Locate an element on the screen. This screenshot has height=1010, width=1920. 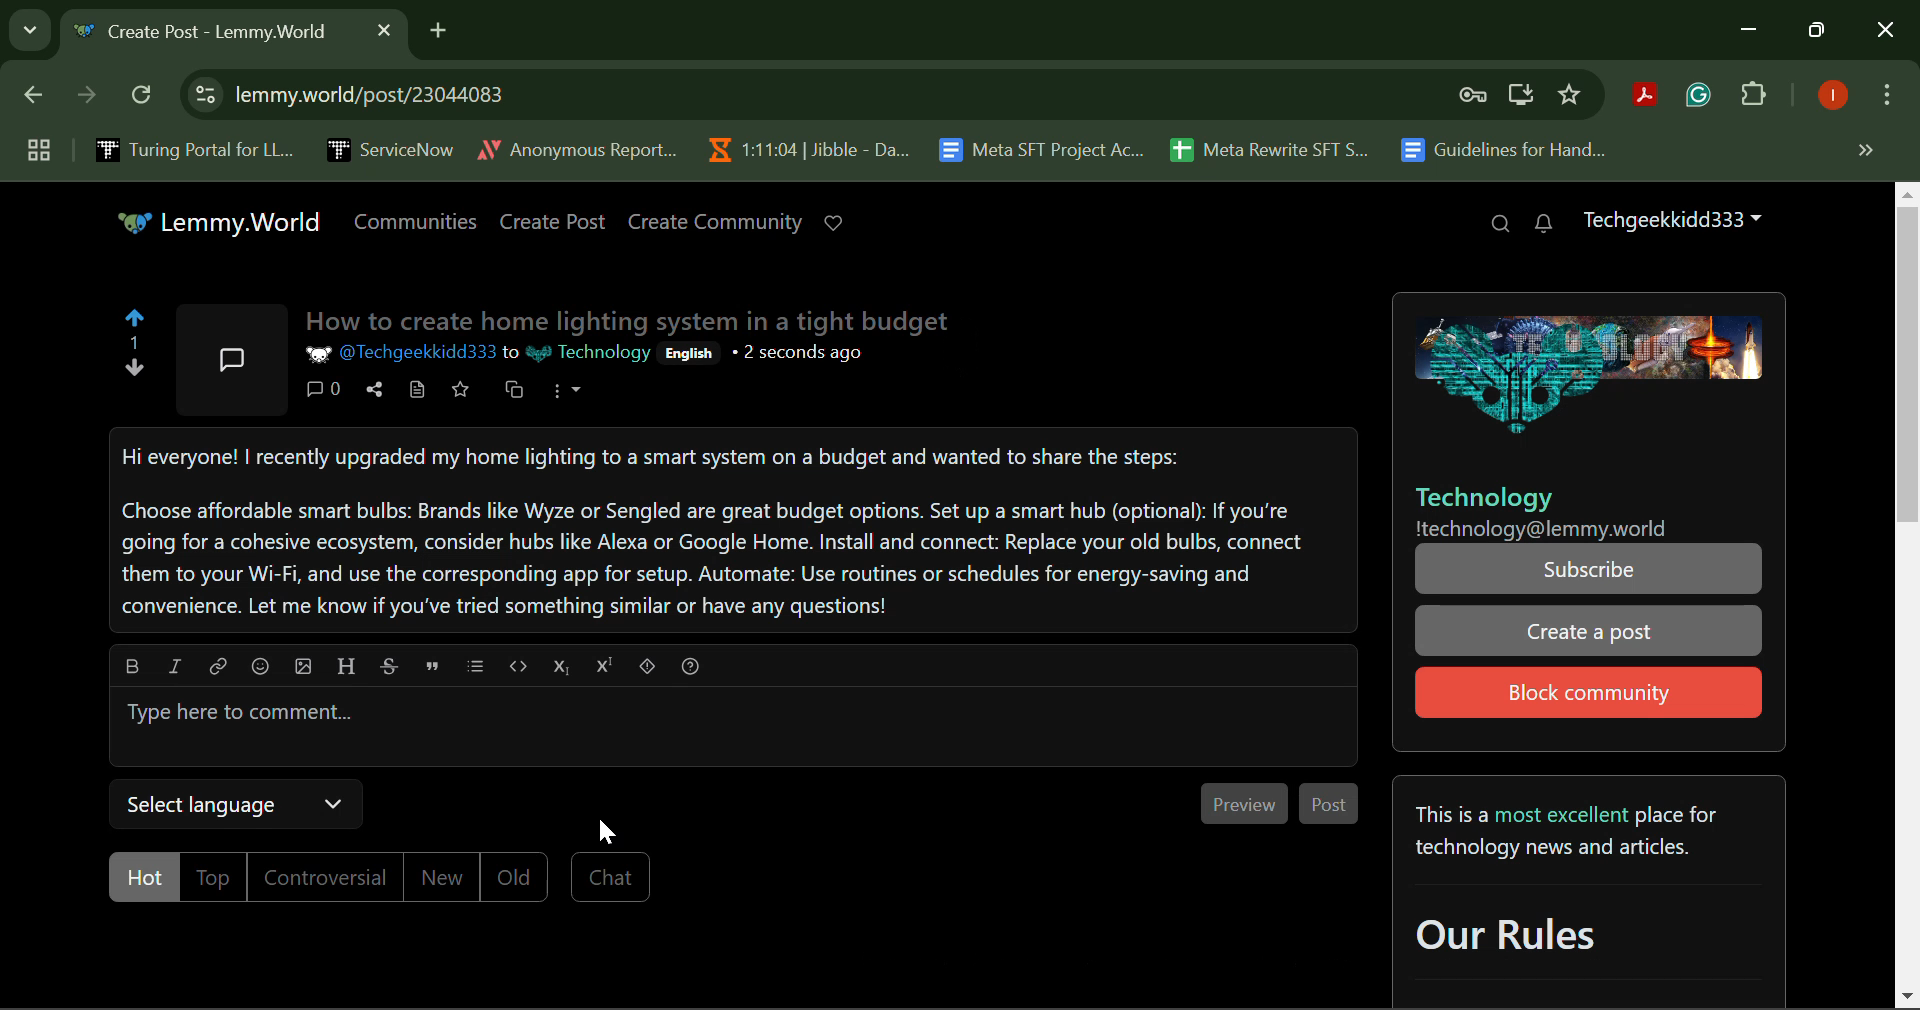
Comment Text Workspace is located at coordinates (734, 728).